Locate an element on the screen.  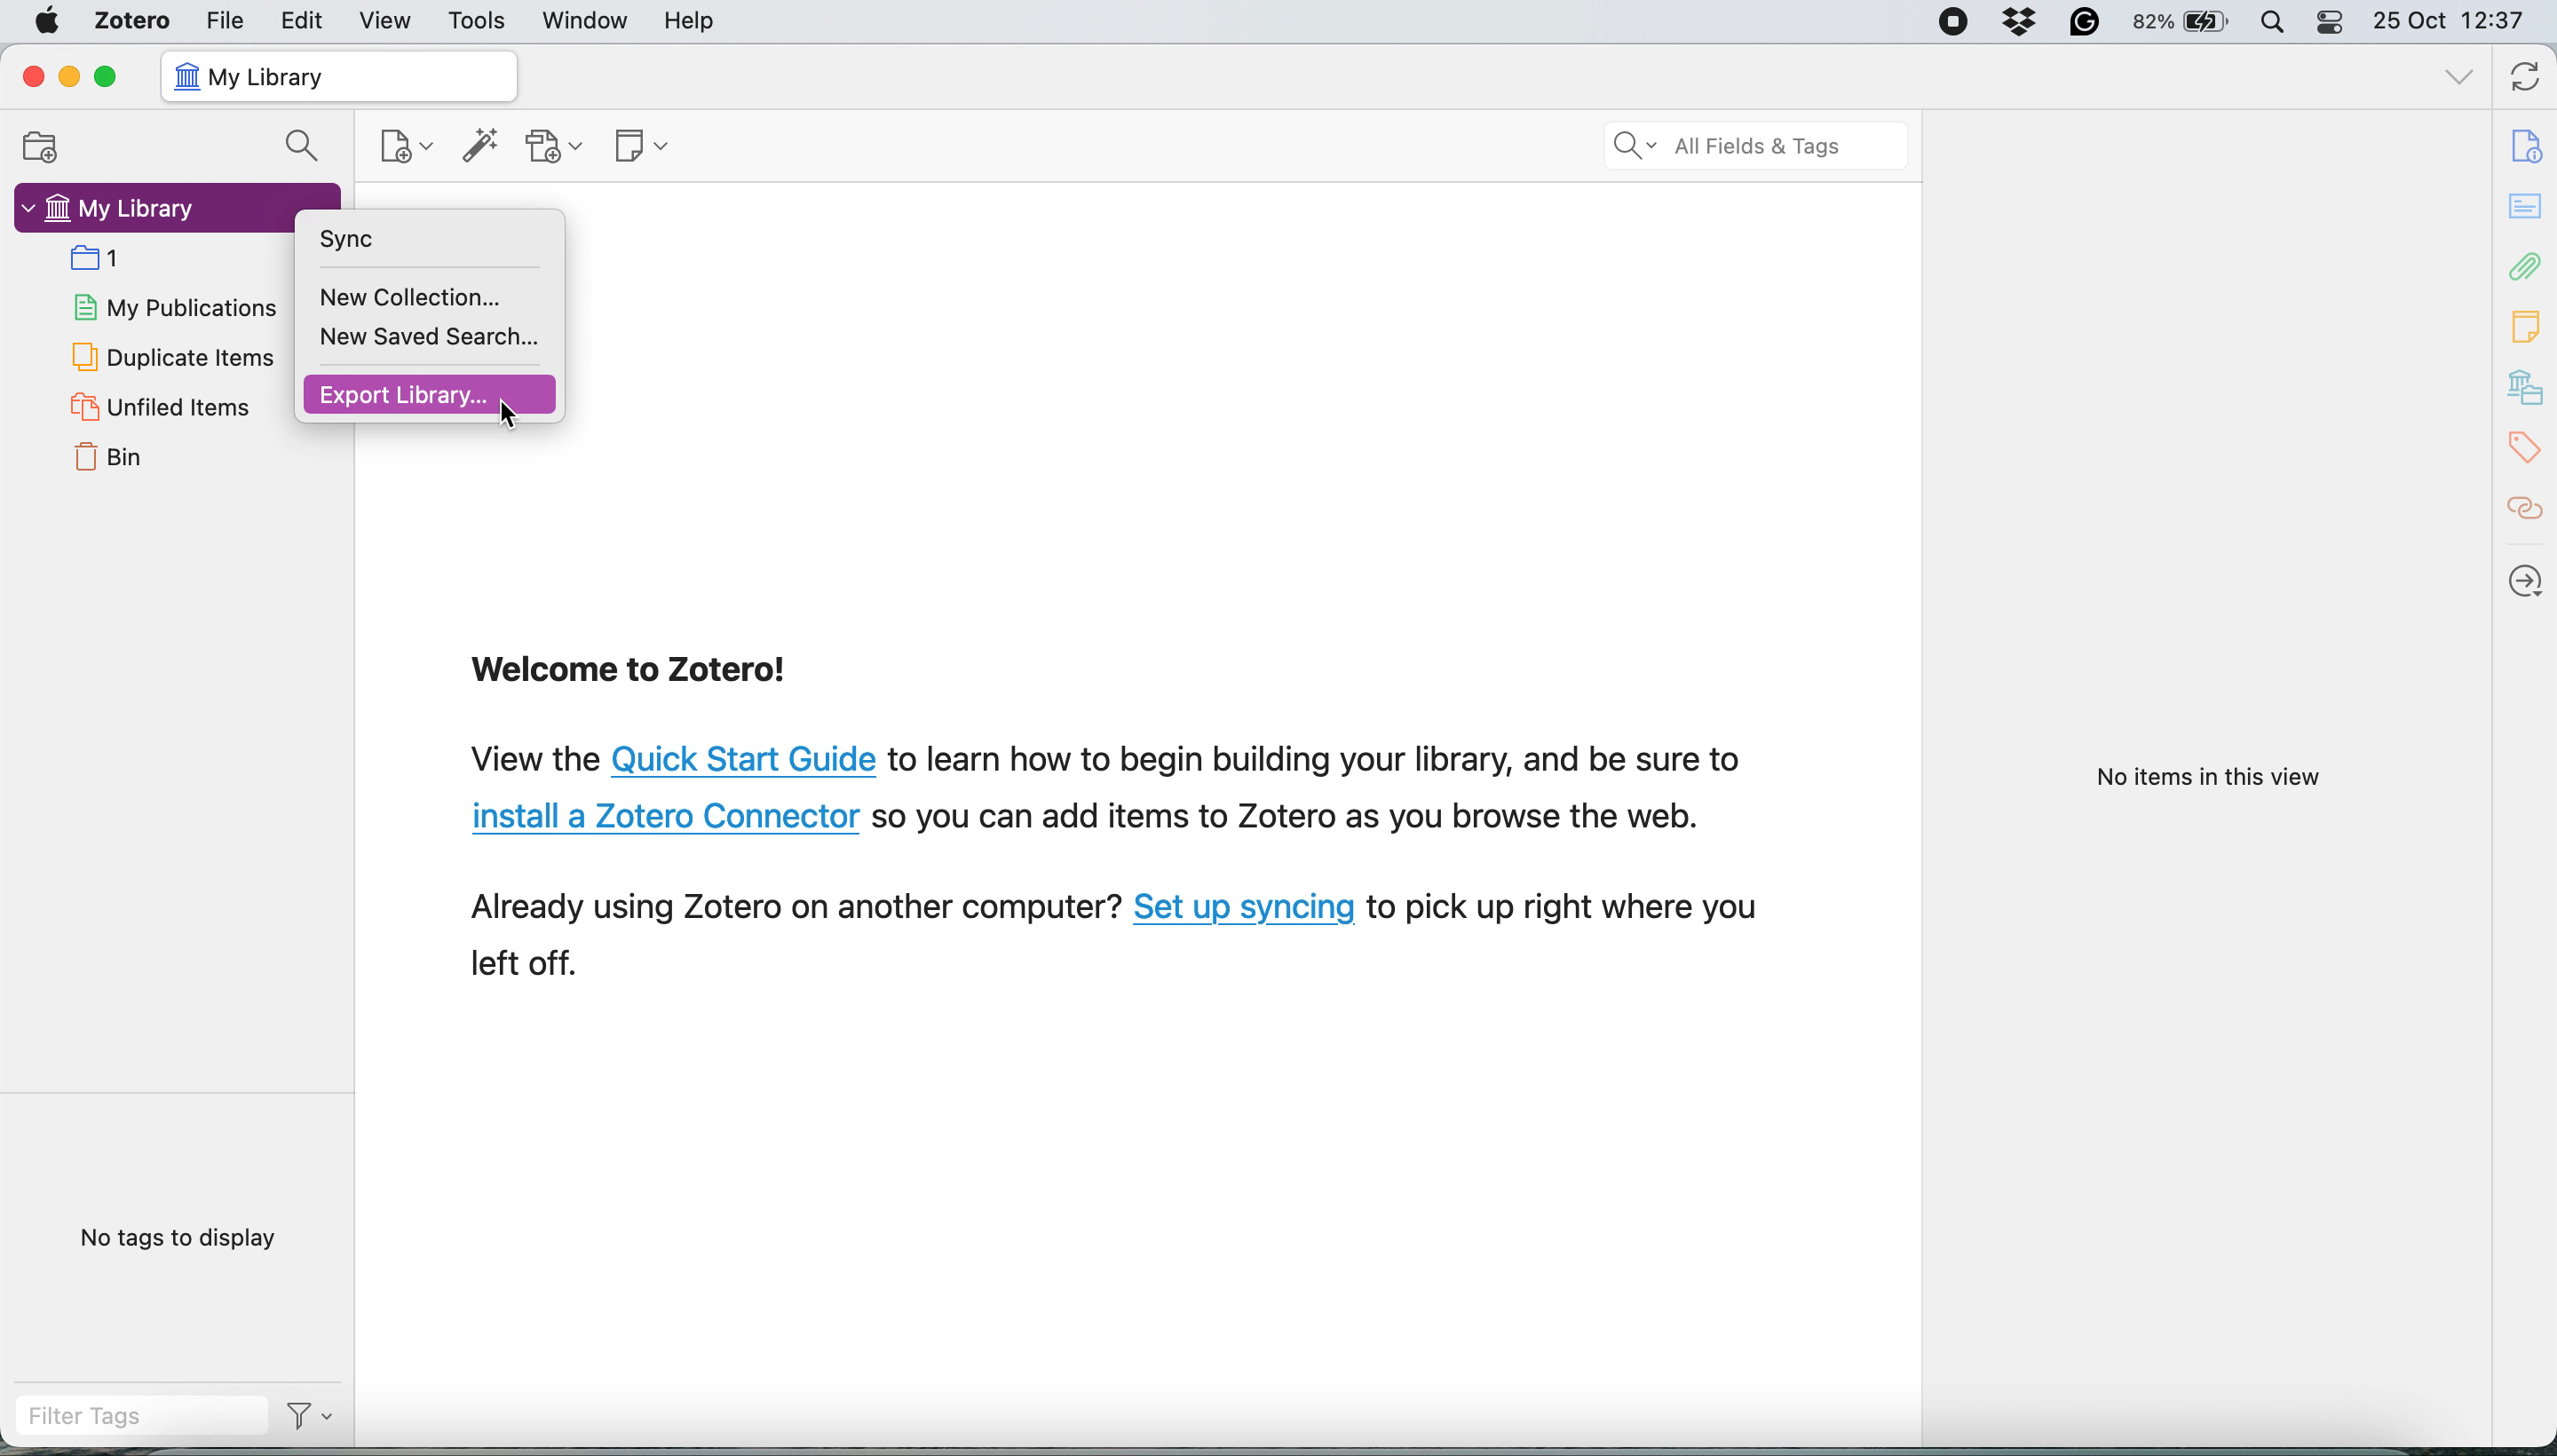
info is located at coordinates (2530, 147).